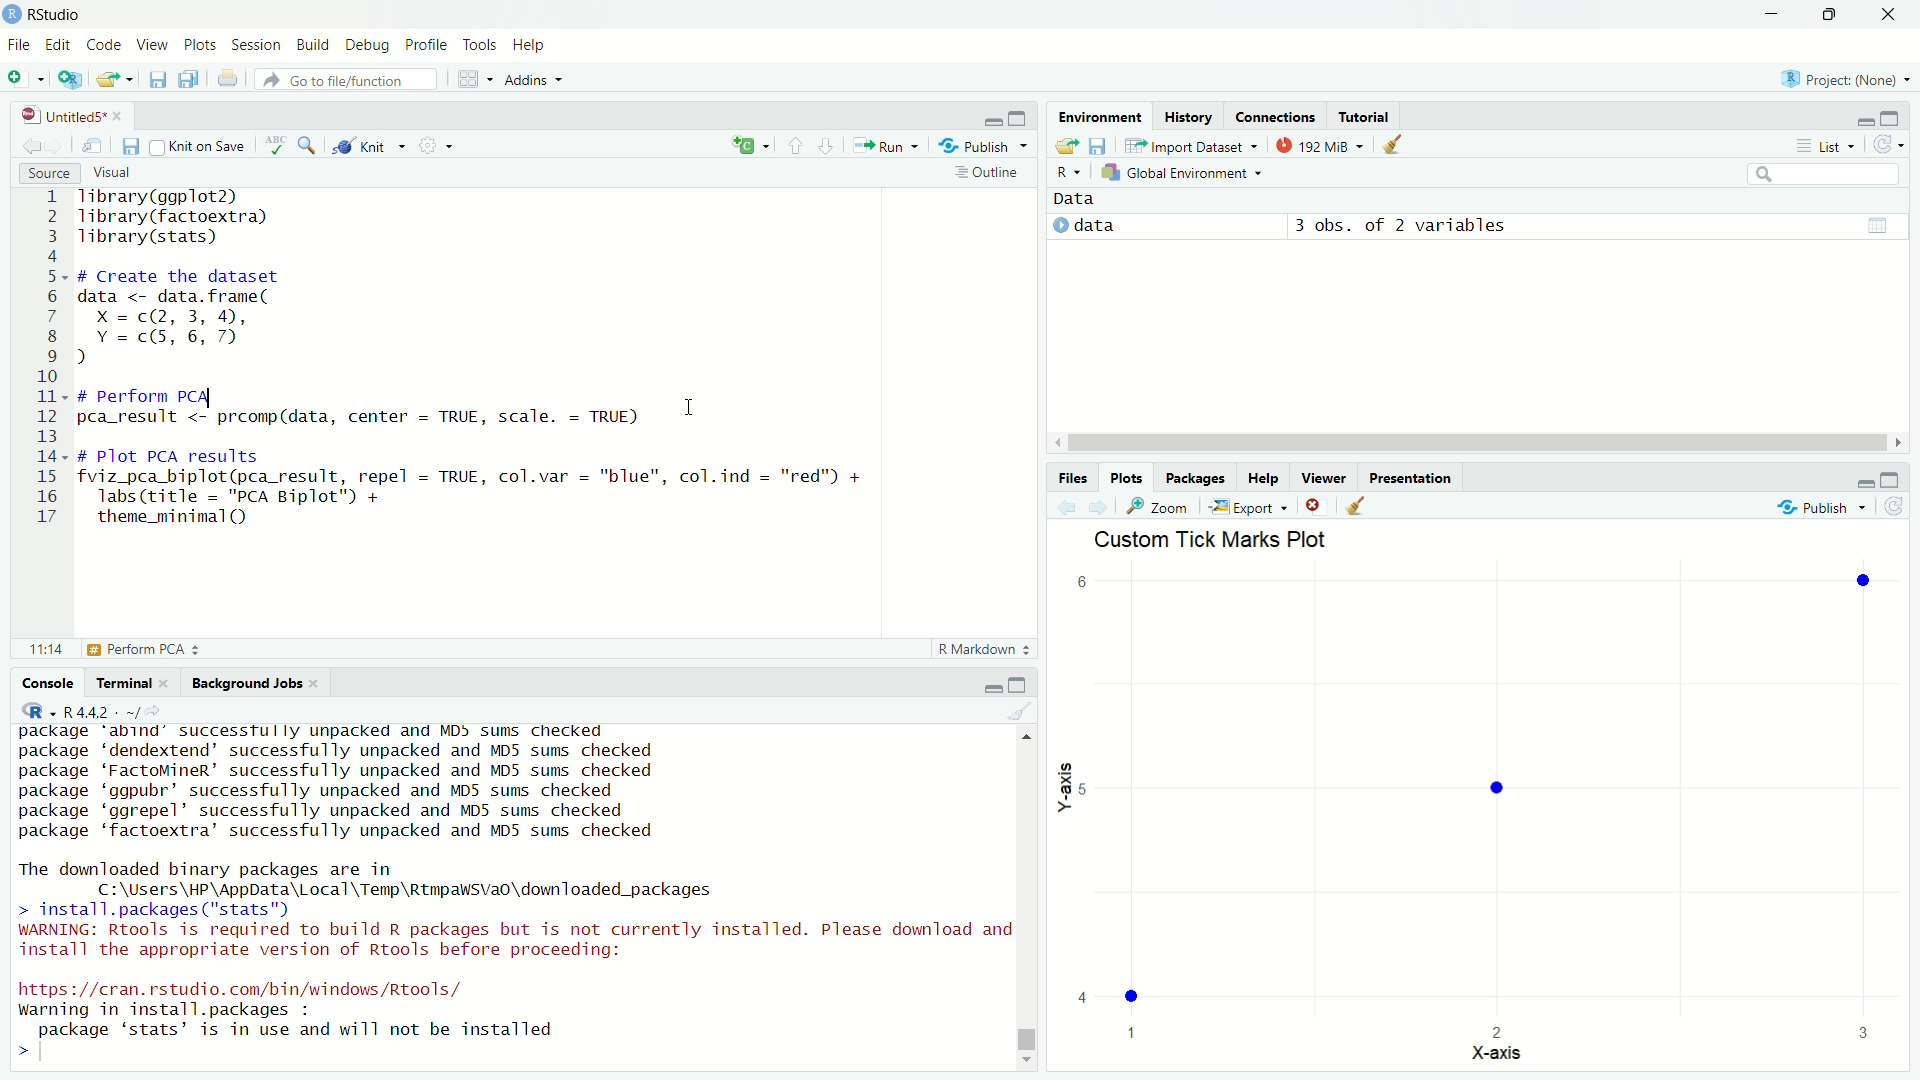 This screenshot has height=1080, width=1920. What do you see at coordinates (72, 115) in the screenshot?
I see `file name: untitled5` at bounding box center [72, 115].